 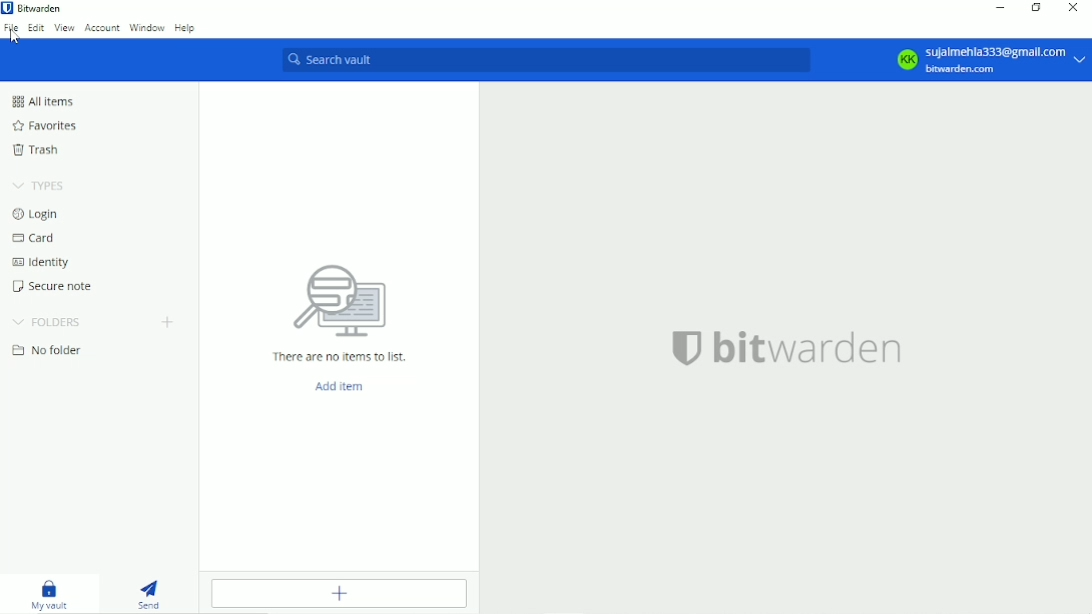 What do you see at coordinates (12, 33) in the screenshot?
I see `File` at bounding box center [12, 33].